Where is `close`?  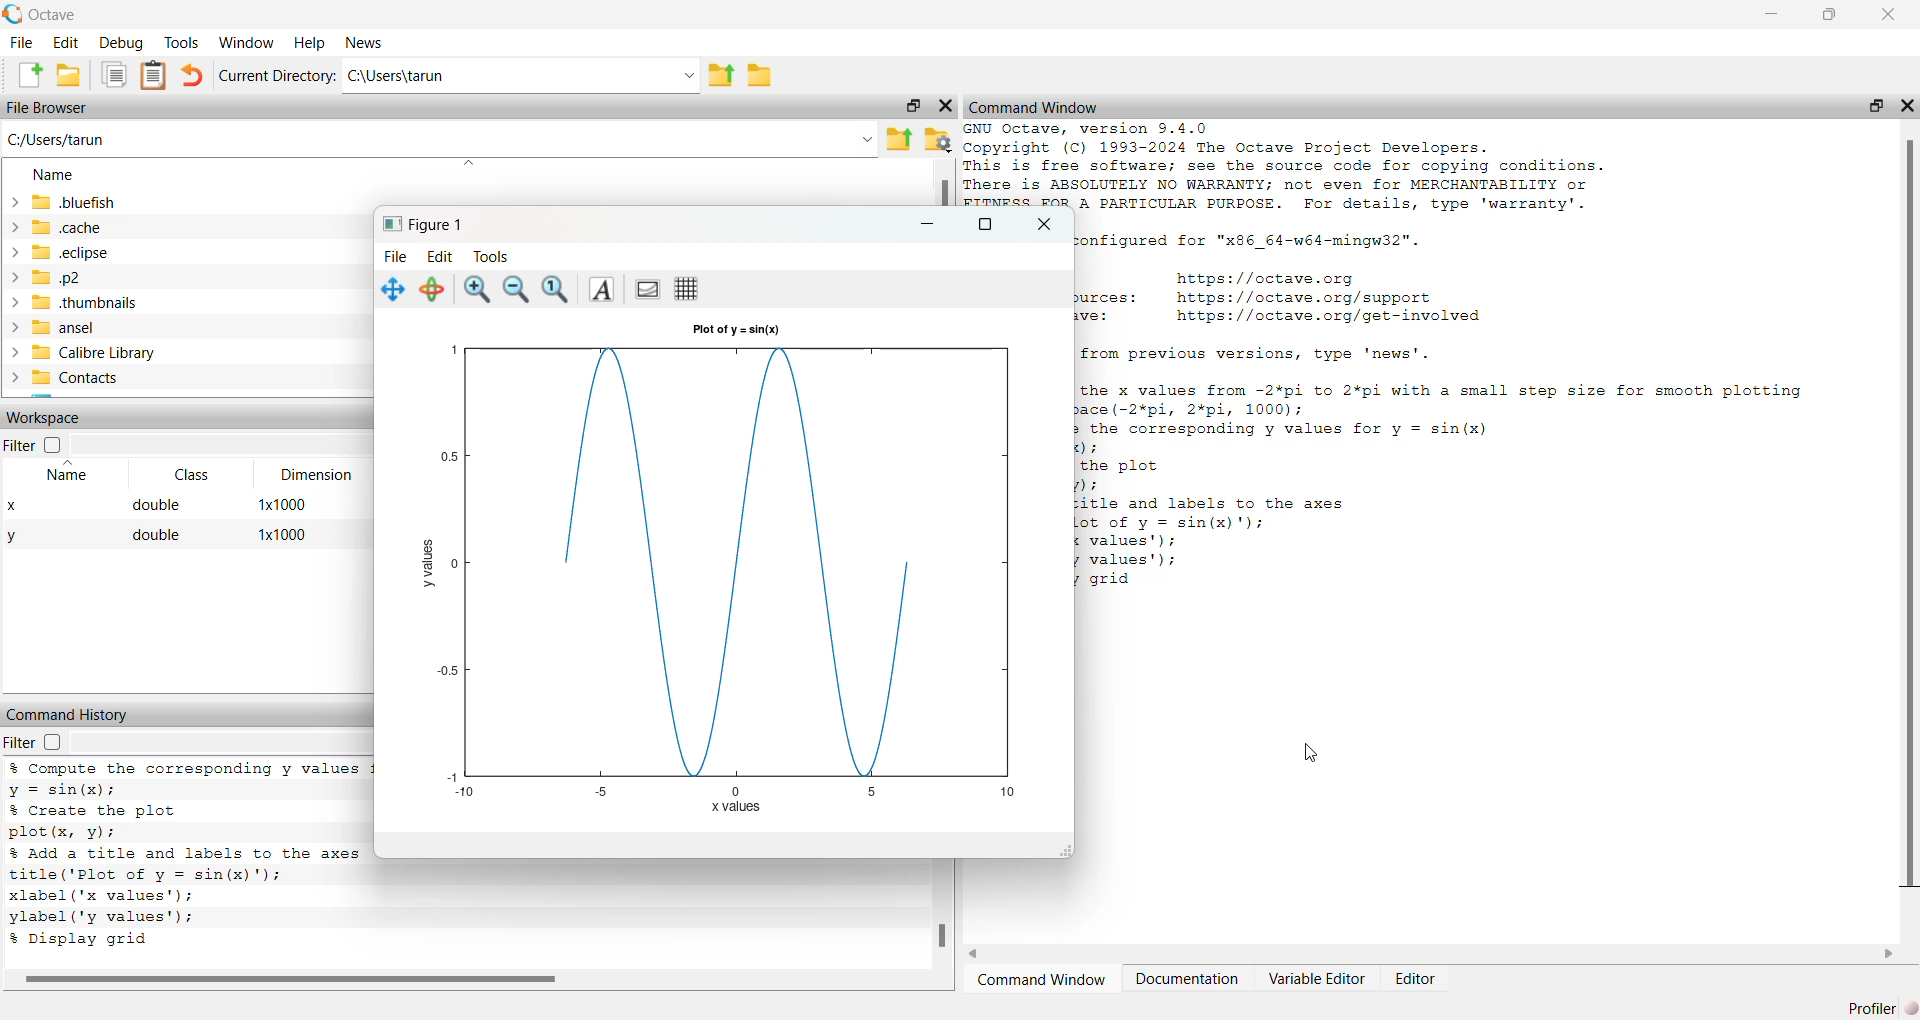
close is located at coordinates (1889, 15).